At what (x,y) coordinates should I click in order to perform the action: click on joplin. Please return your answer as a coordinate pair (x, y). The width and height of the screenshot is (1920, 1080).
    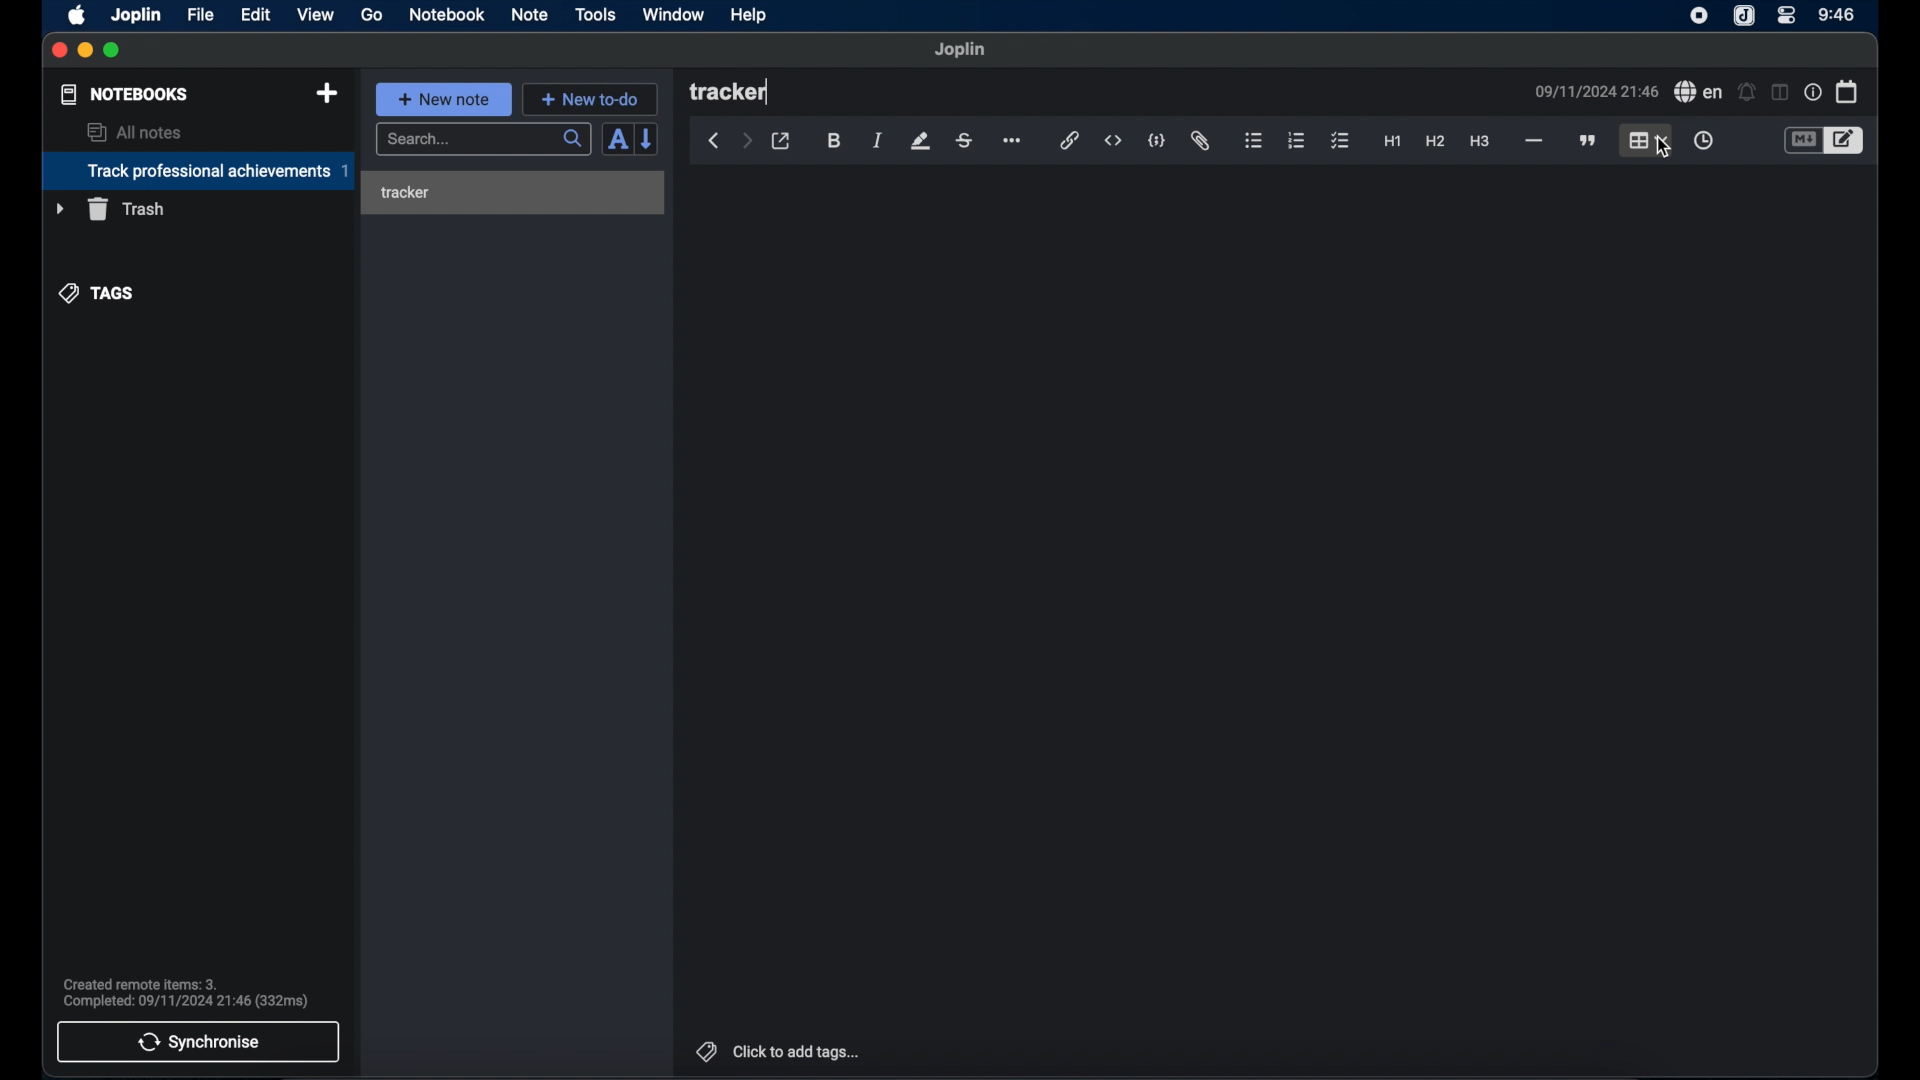
    Looking at the image, I should click on (1744, 17).